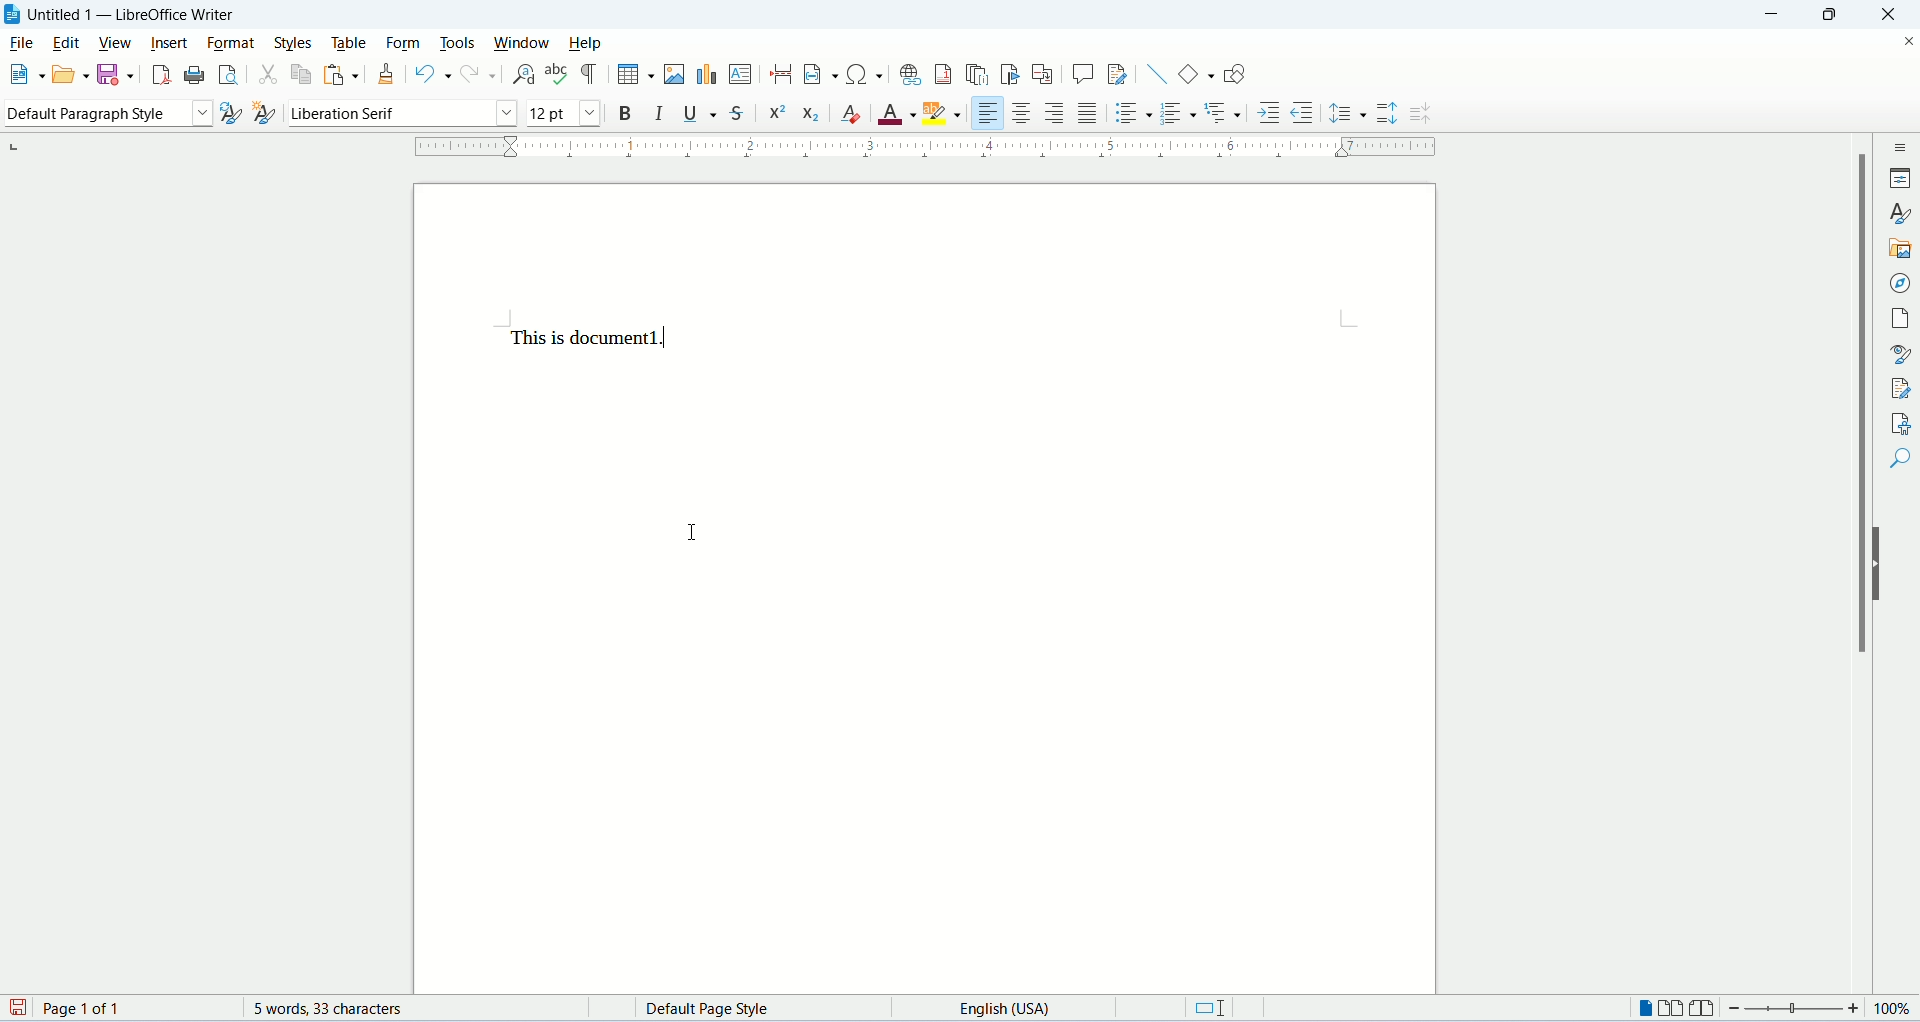 The height and width of the screenshot is (1022, 1920). I want to click on clone formatting, so click(389, 76).